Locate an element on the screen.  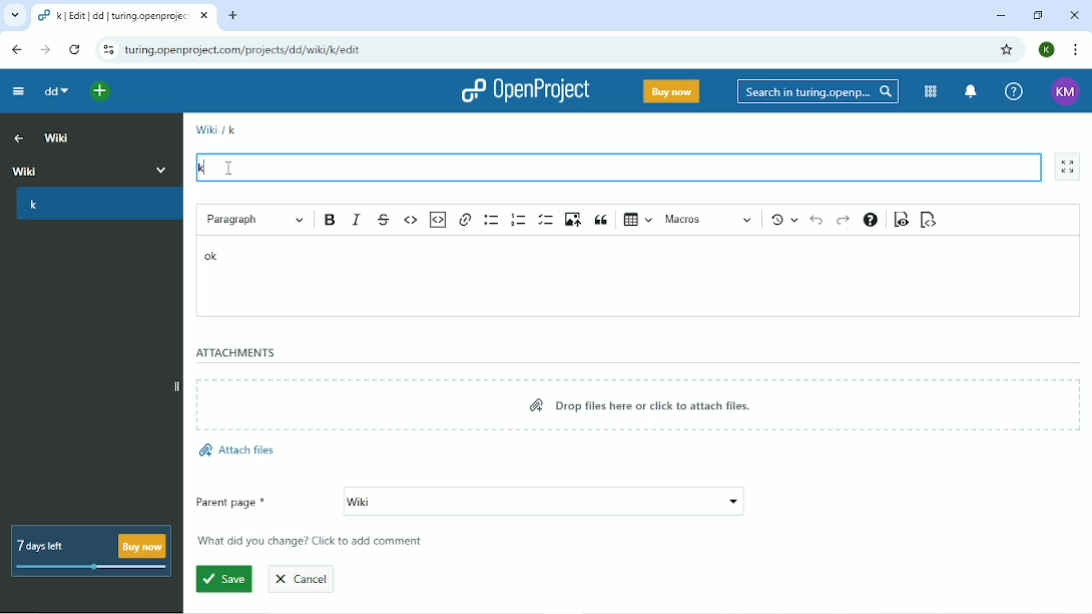
Reload this page is located at coordinates (76, 49).